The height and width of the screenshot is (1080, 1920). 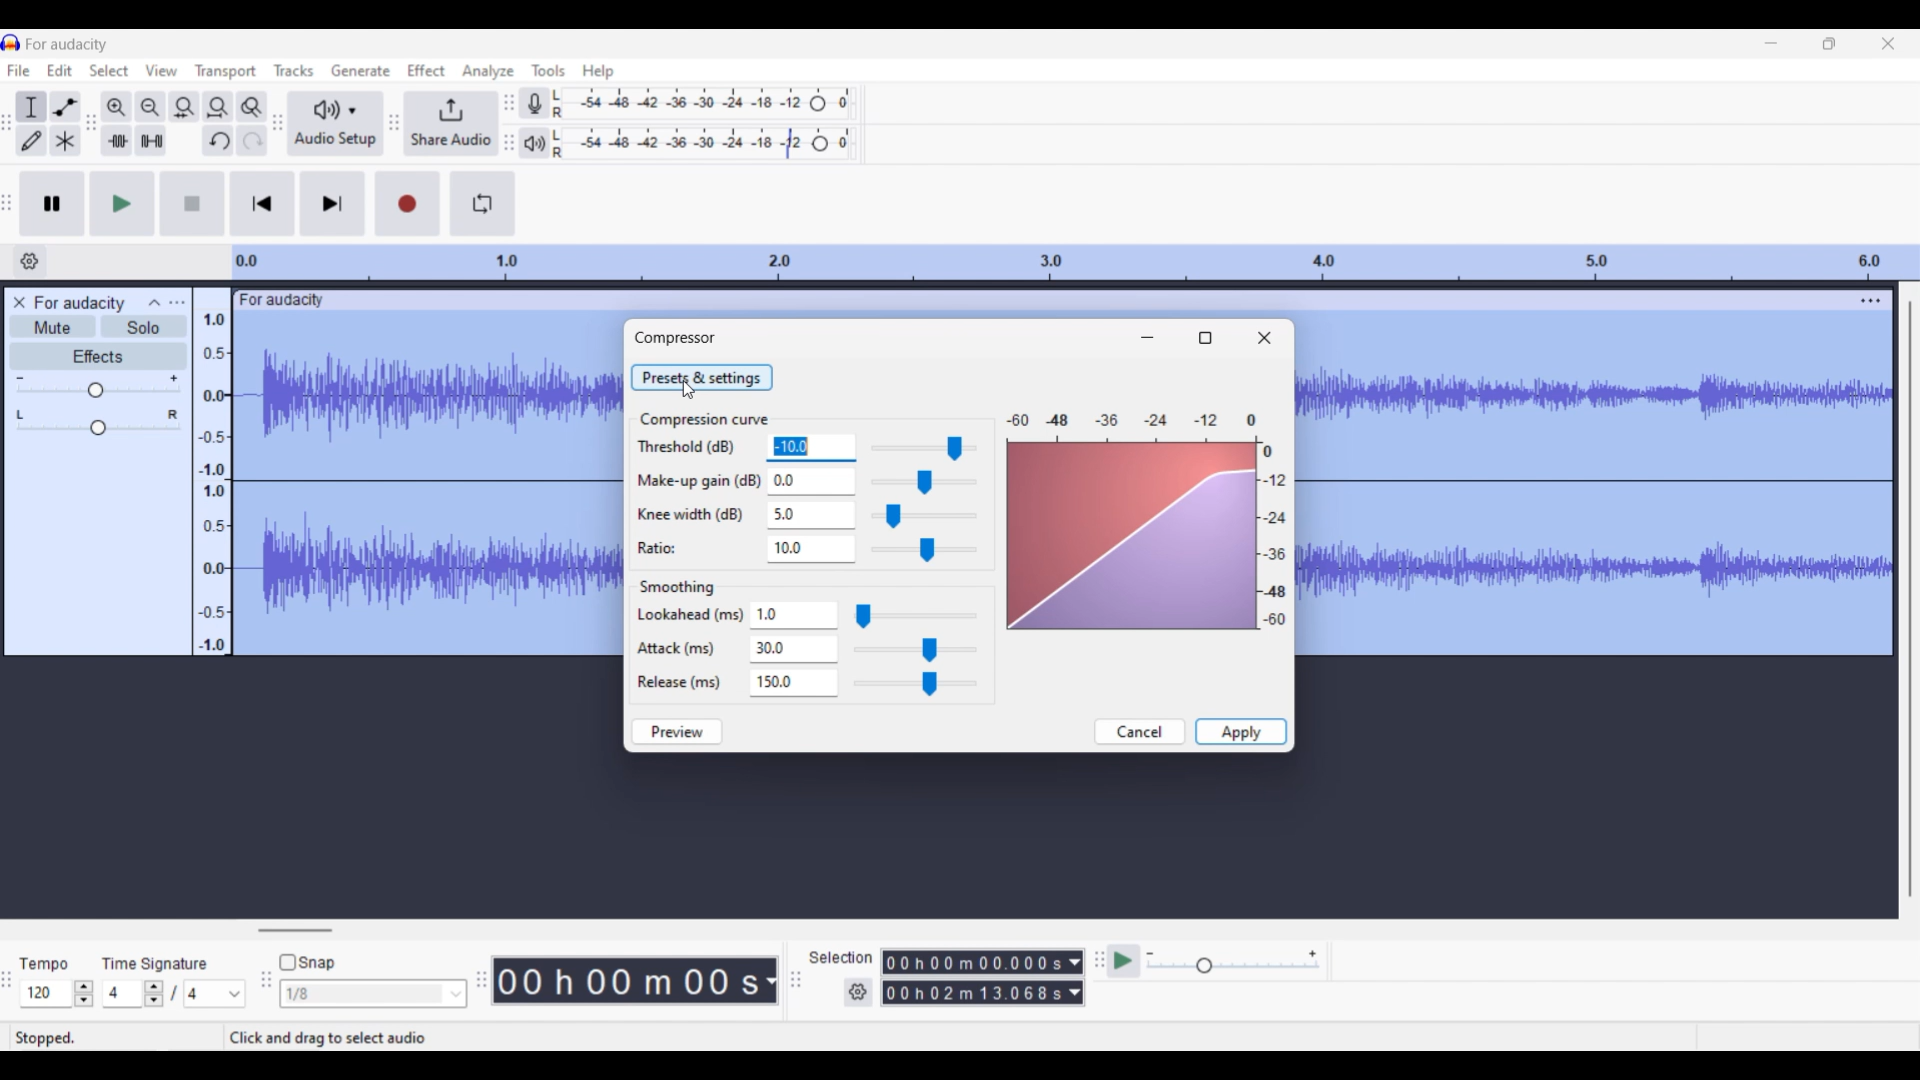 I want to click on File, so click(x=19, y=70).